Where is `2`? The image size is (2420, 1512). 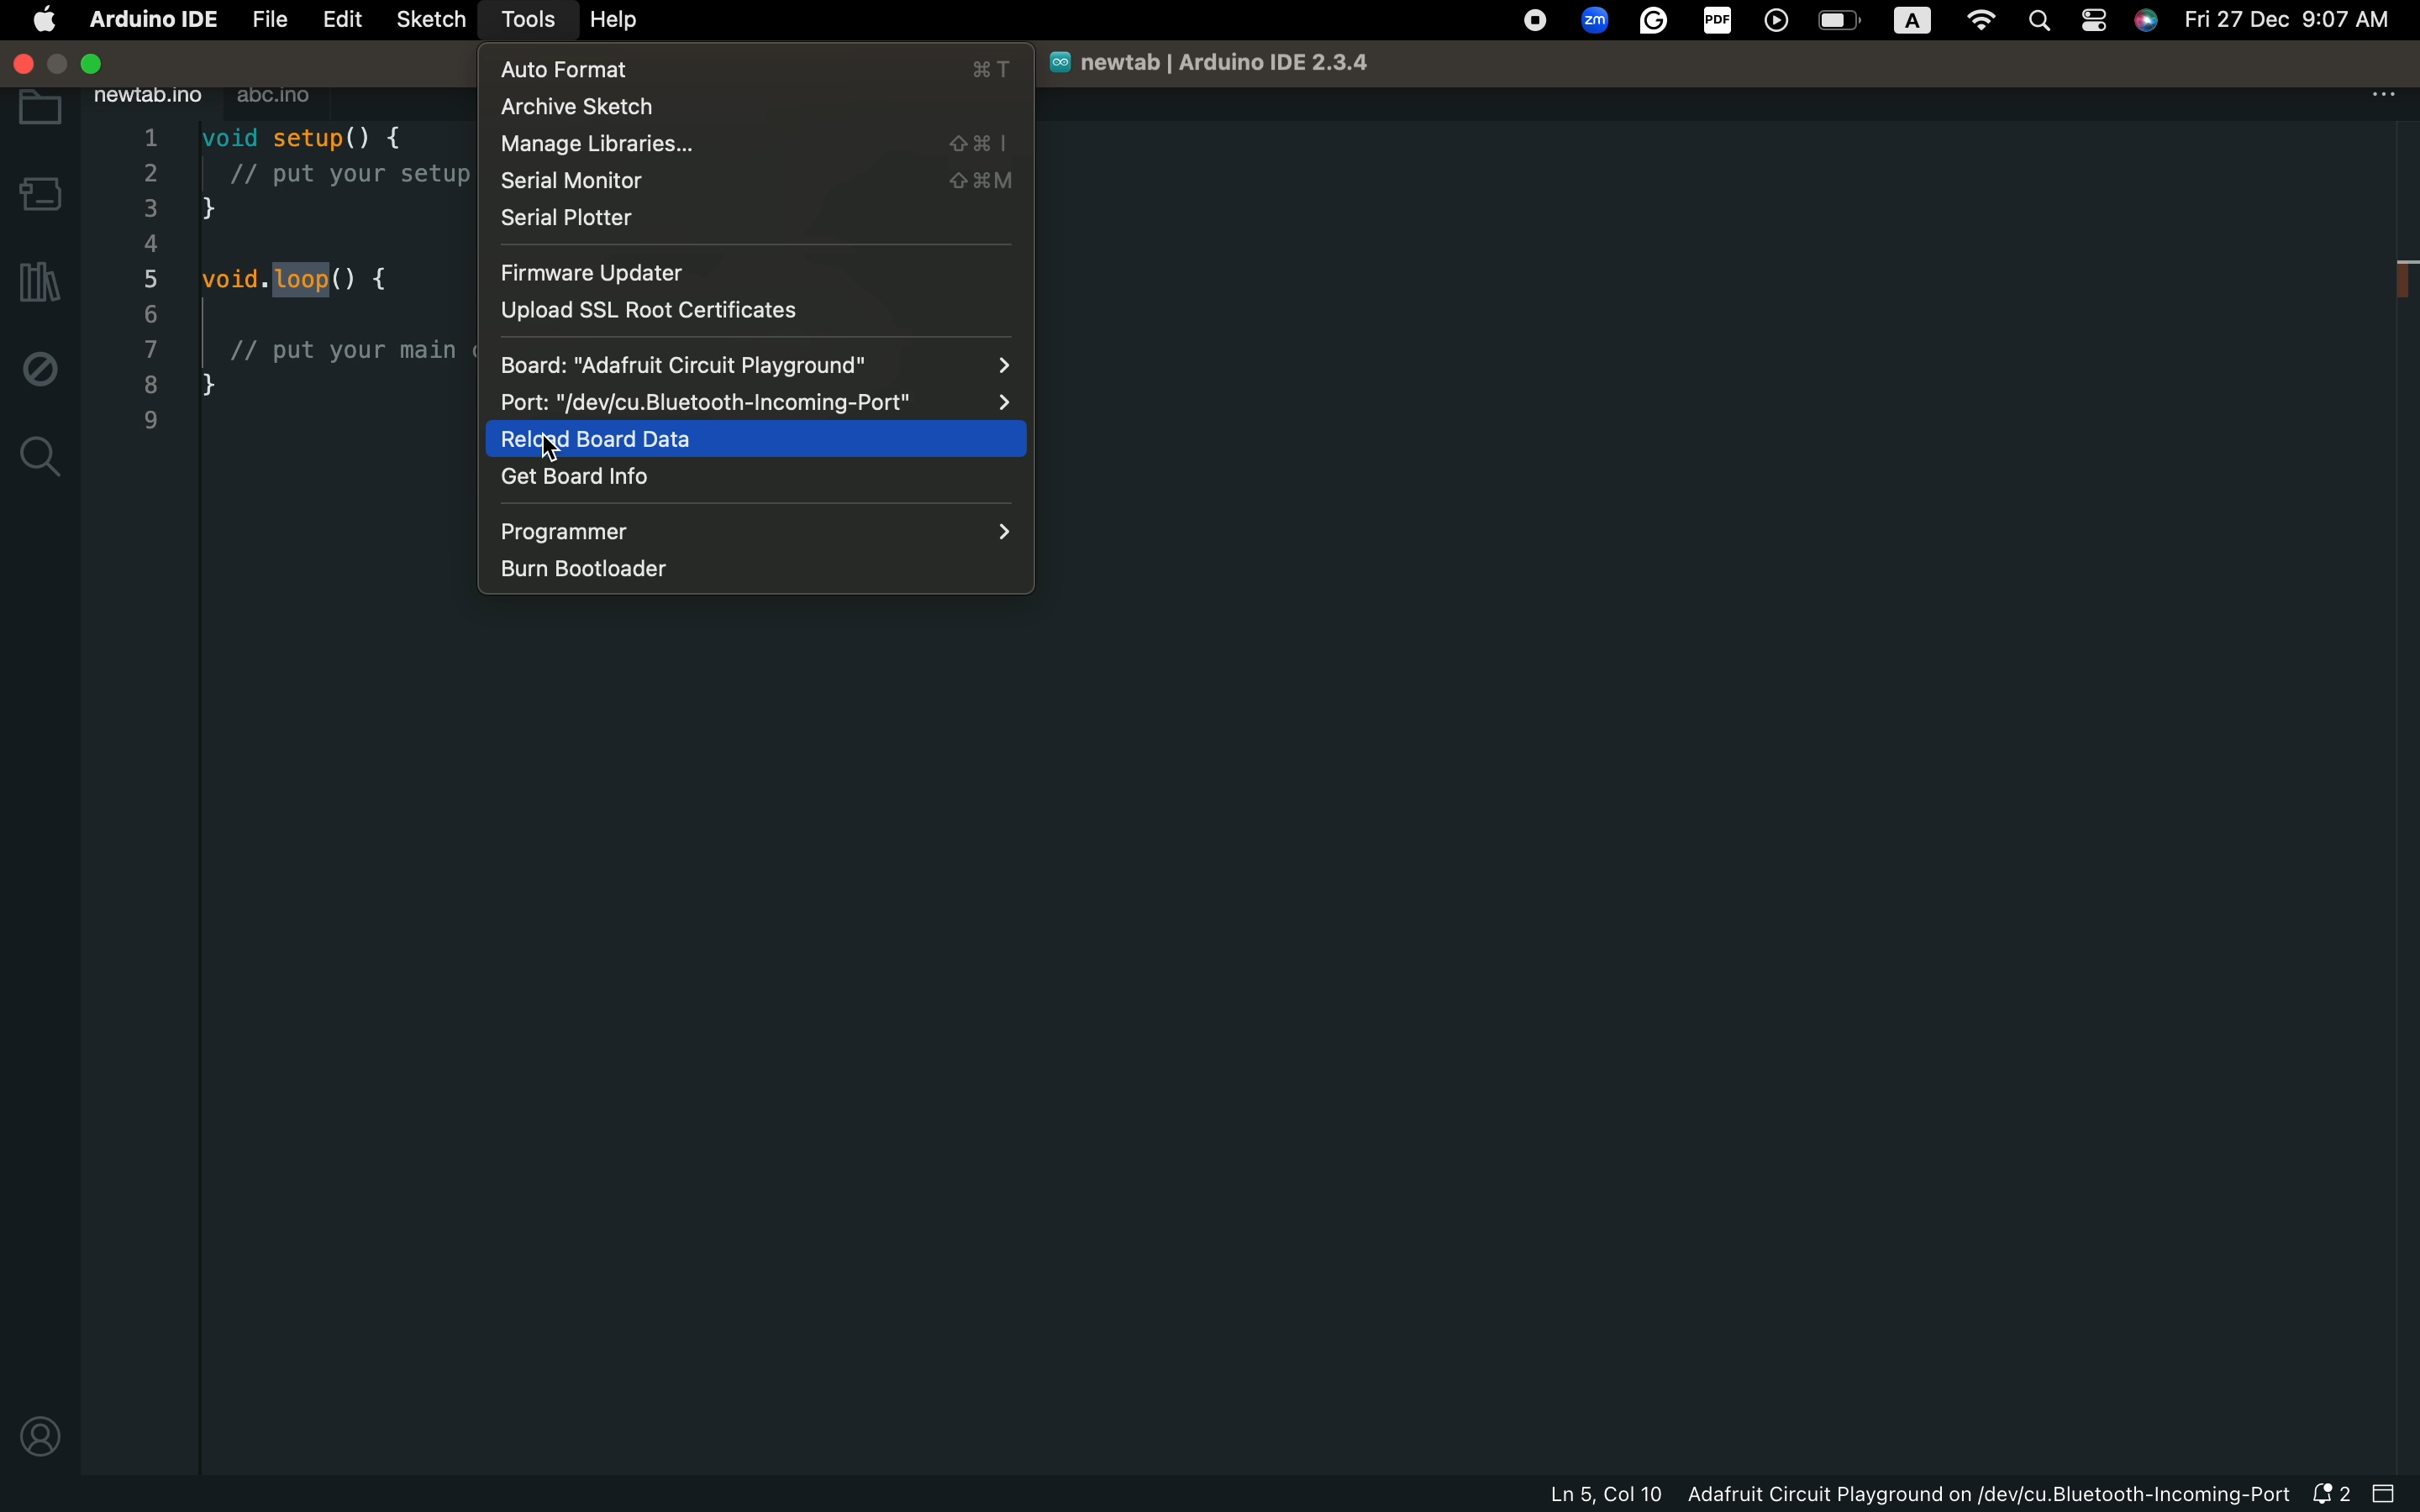 2 is located at coordinates (147, 173).